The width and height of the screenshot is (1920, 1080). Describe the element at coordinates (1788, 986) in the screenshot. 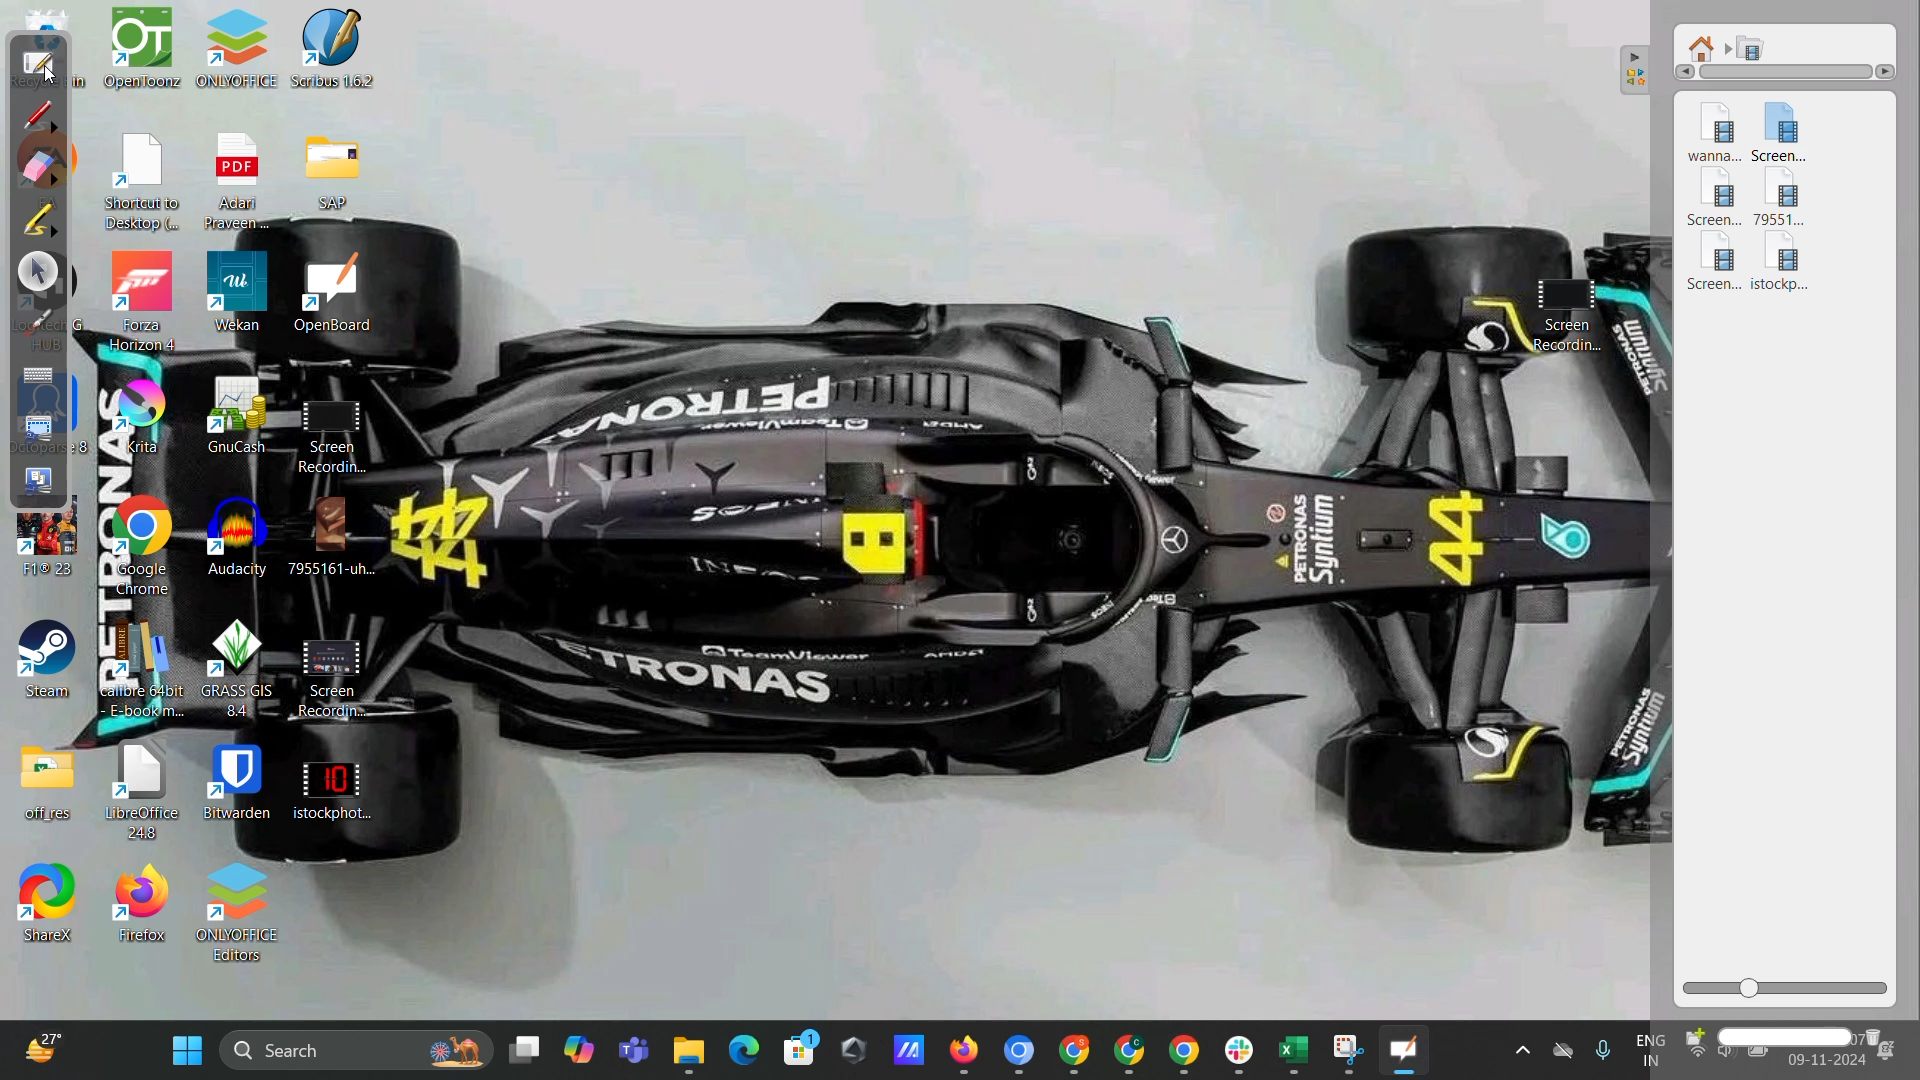

I see `zoom slider` at that location.